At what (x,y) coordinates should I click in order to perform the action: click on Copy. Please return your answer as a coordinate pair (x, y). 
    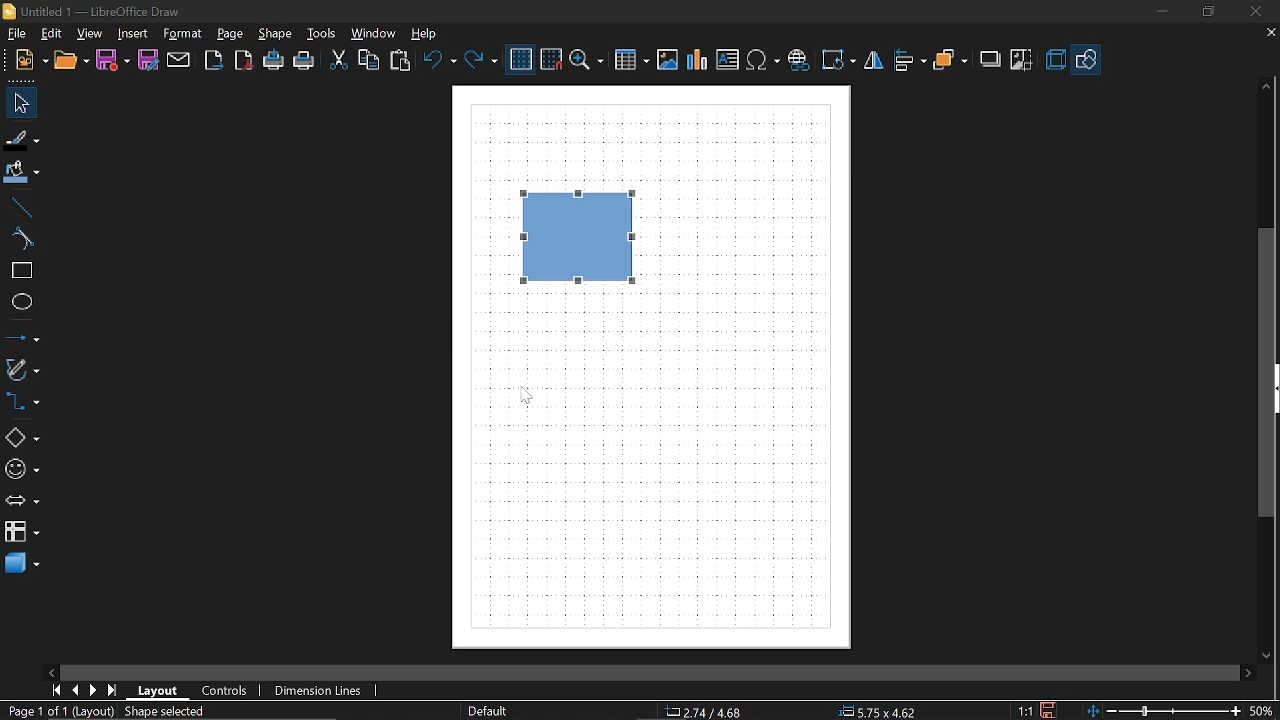
    Looking at the image, I should click on (370, 60).